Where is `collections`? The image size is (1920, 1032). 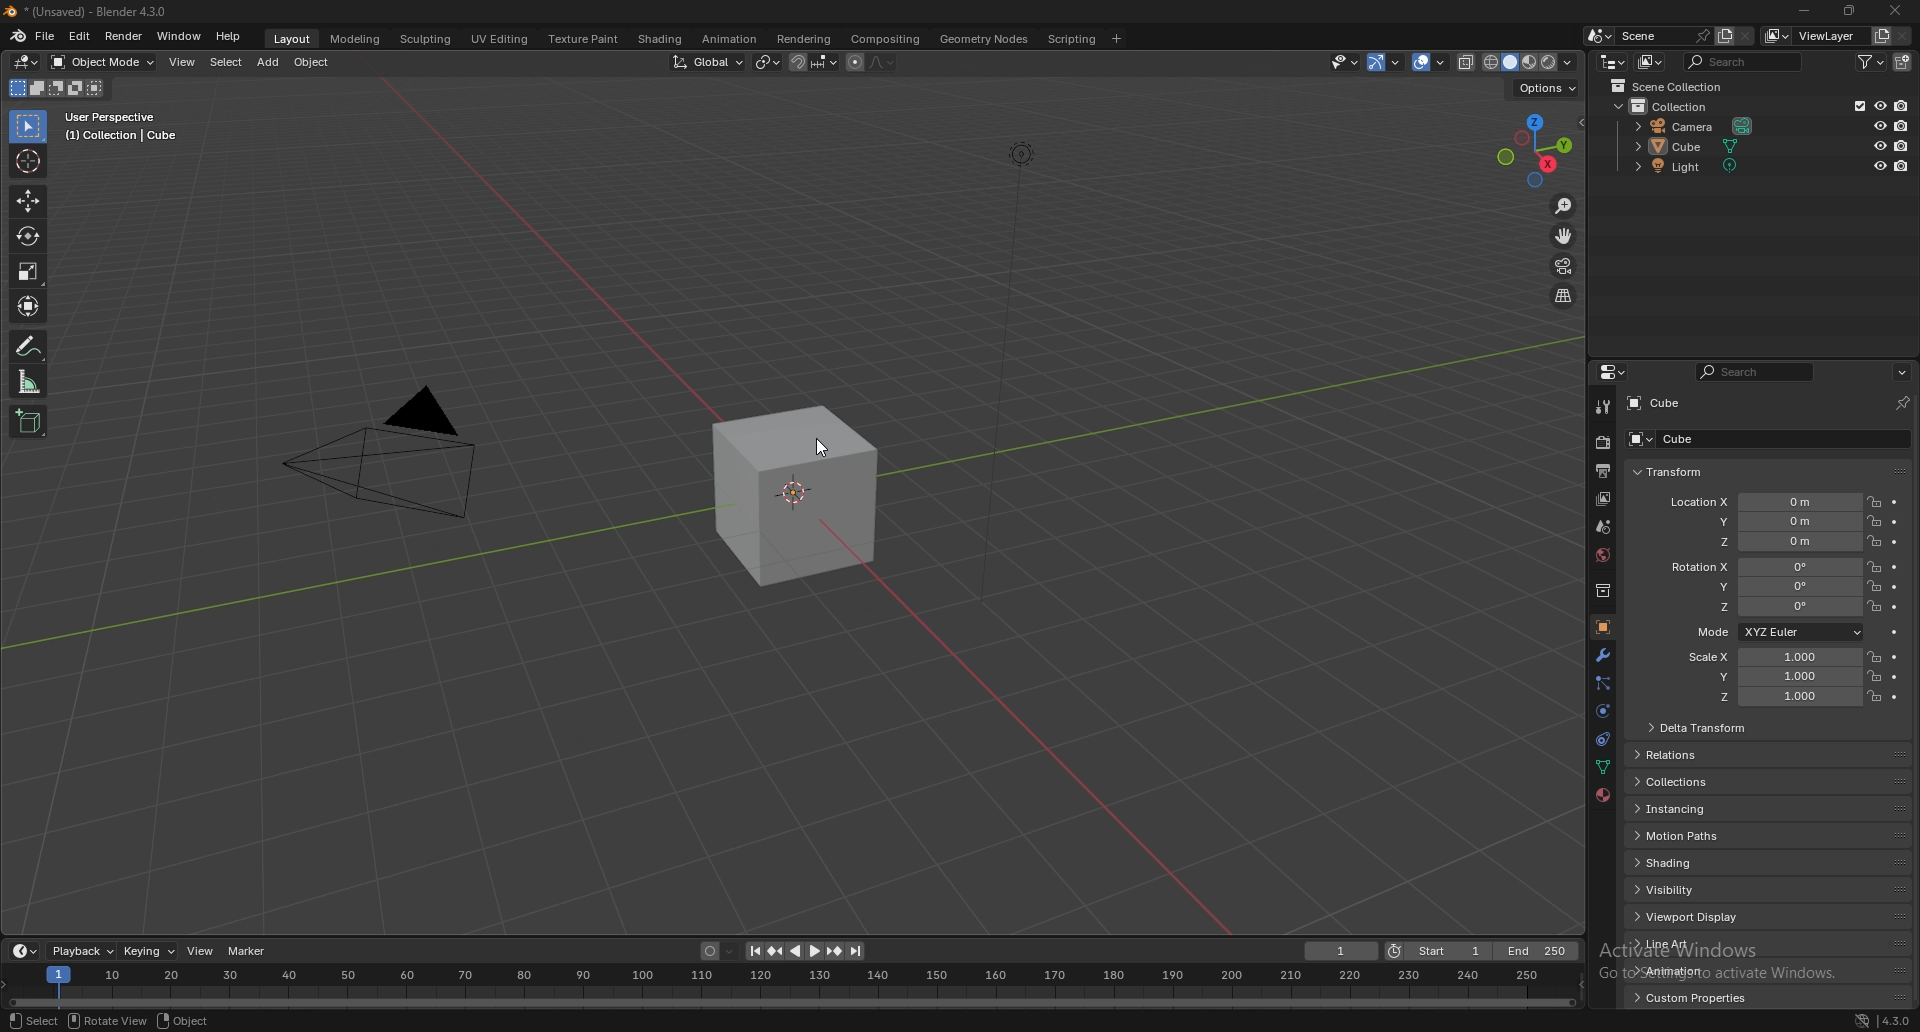
collections is located at coordinates (1686, 781).